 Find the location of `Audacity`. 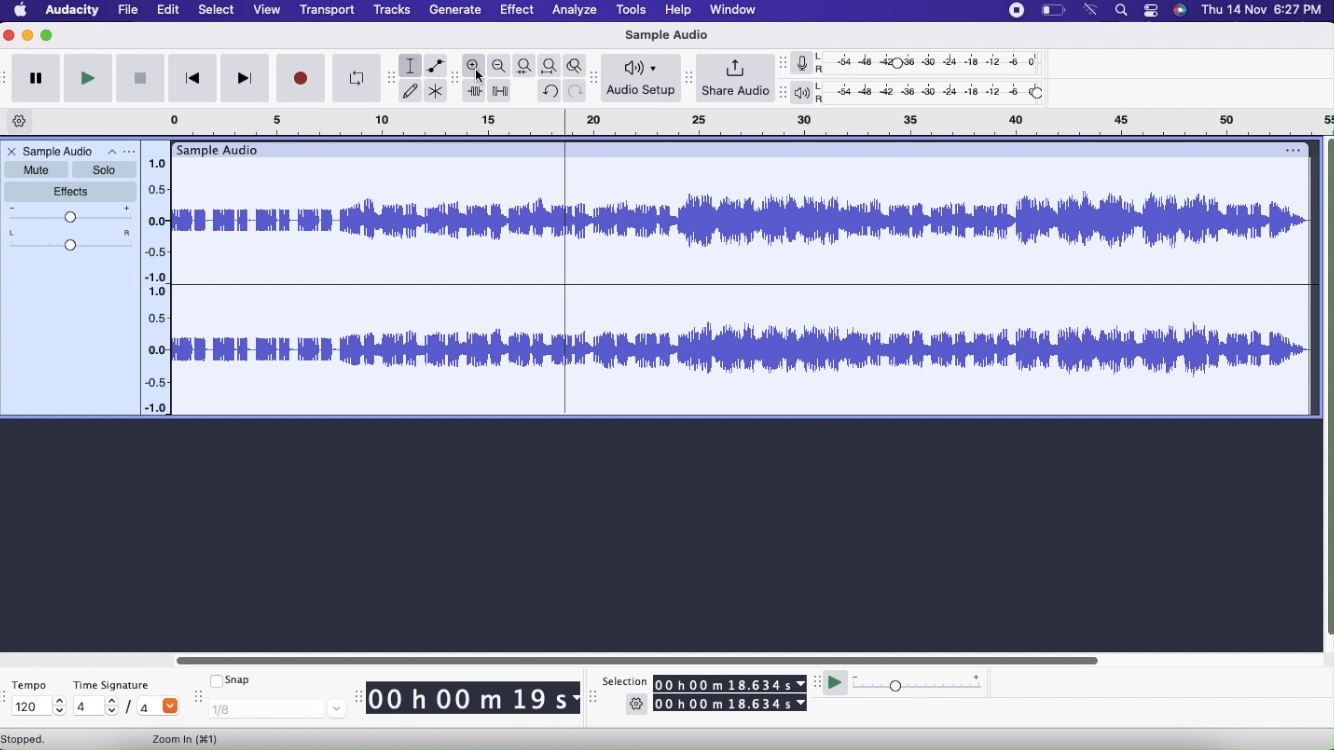

Audacity is located at coordinates (71, 12).